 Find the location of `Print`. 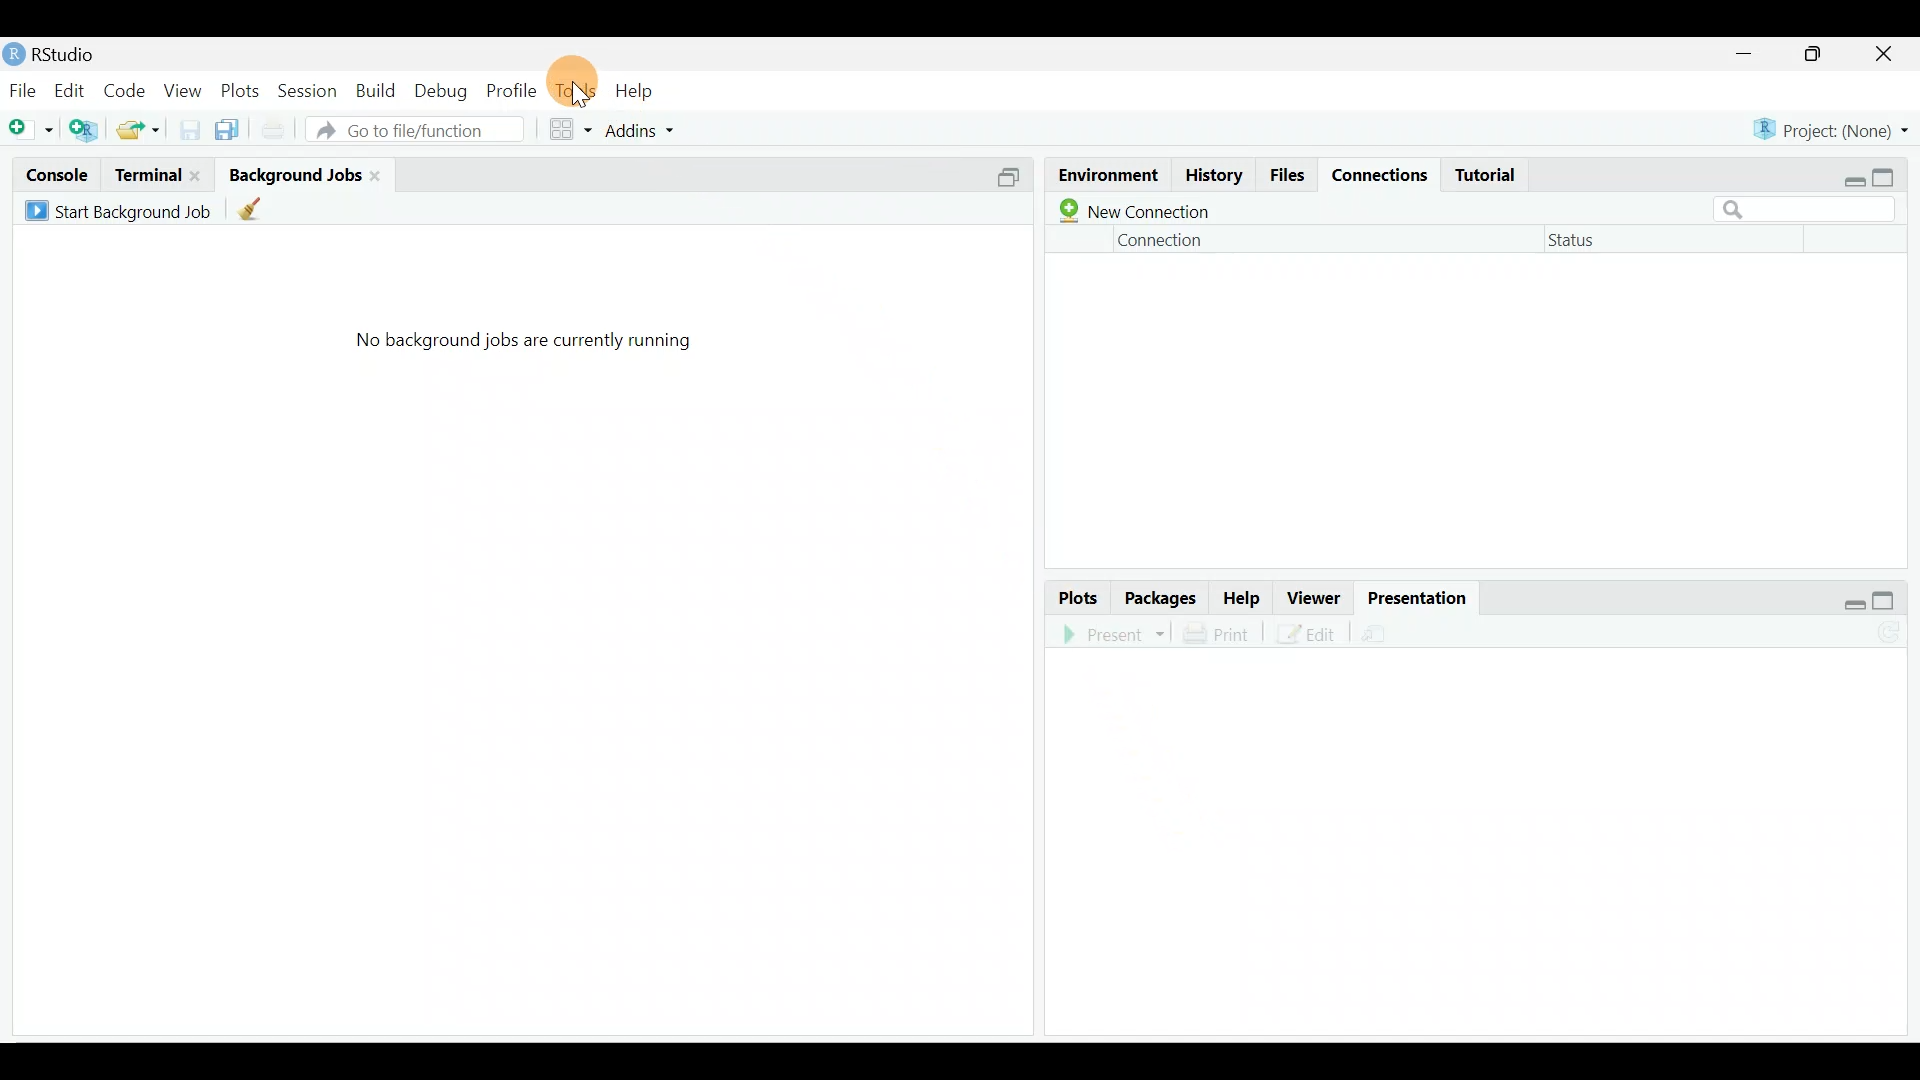

Print is located at coordinates (1229, 635).